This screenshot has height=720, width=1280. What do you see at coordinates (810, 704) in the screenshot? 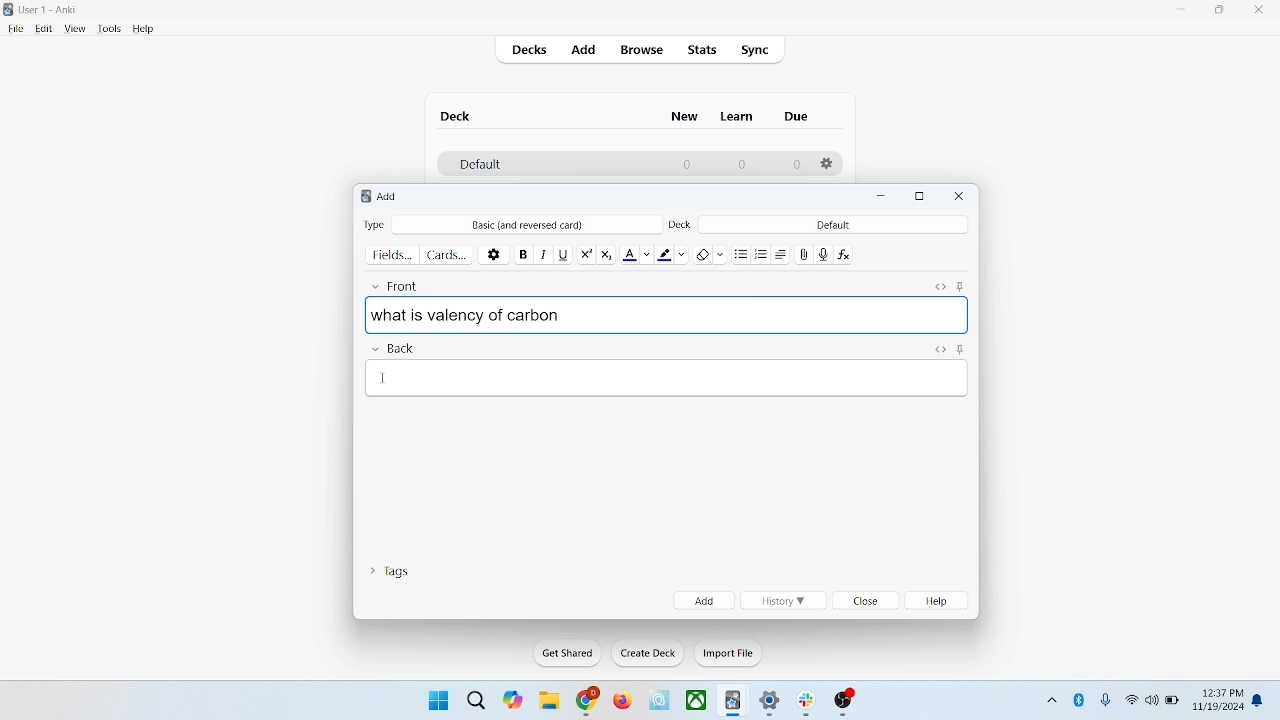
I see `icon` at bounding box center [810, 704].